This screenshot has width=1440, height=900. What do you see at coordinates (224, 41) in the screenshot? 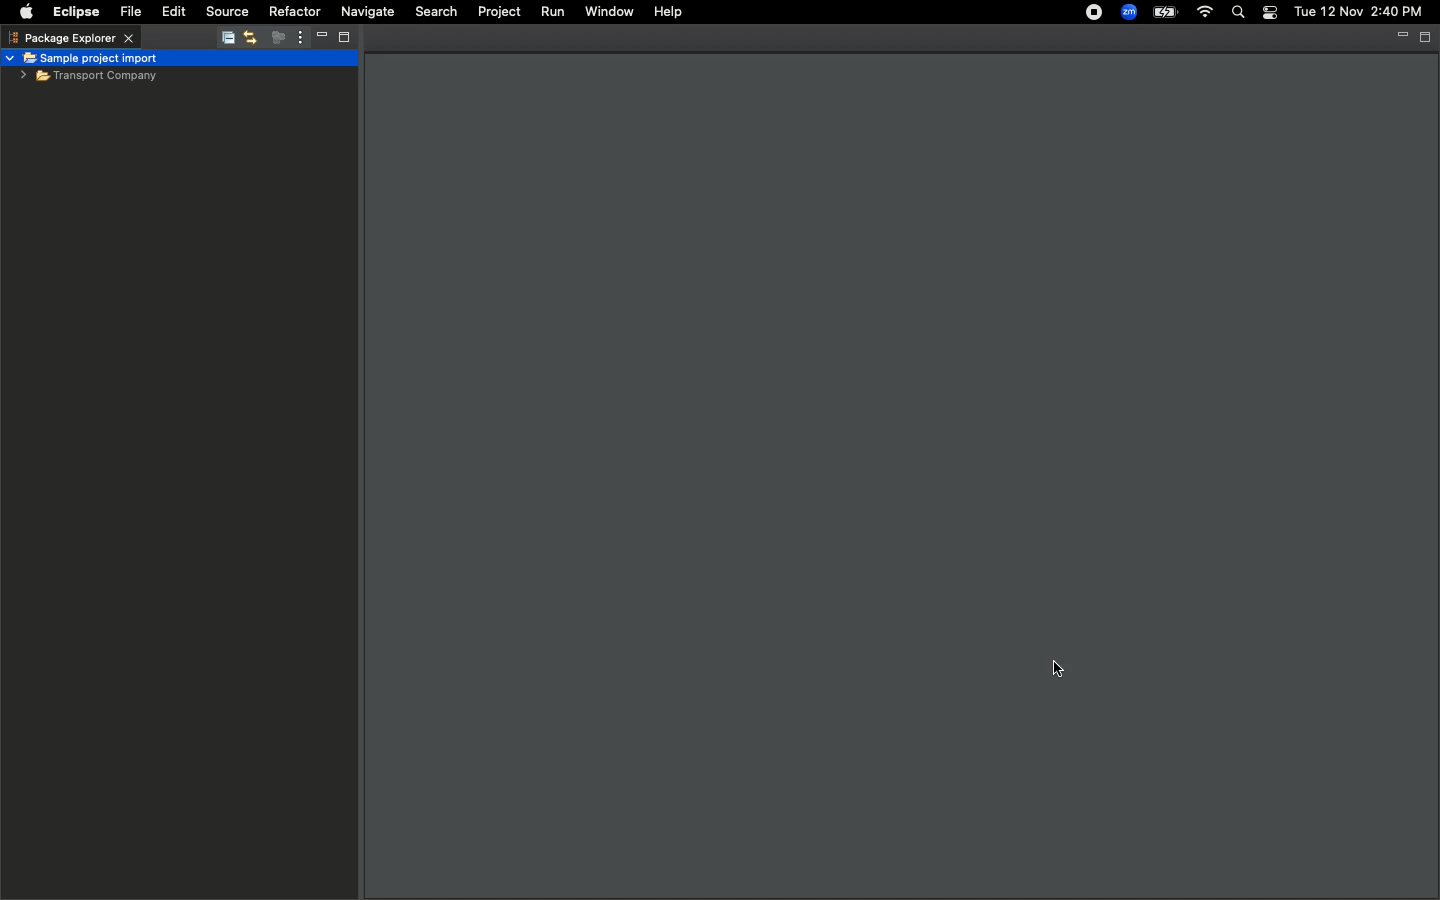
I see `Collapse all` at bounding box center [224, 41].